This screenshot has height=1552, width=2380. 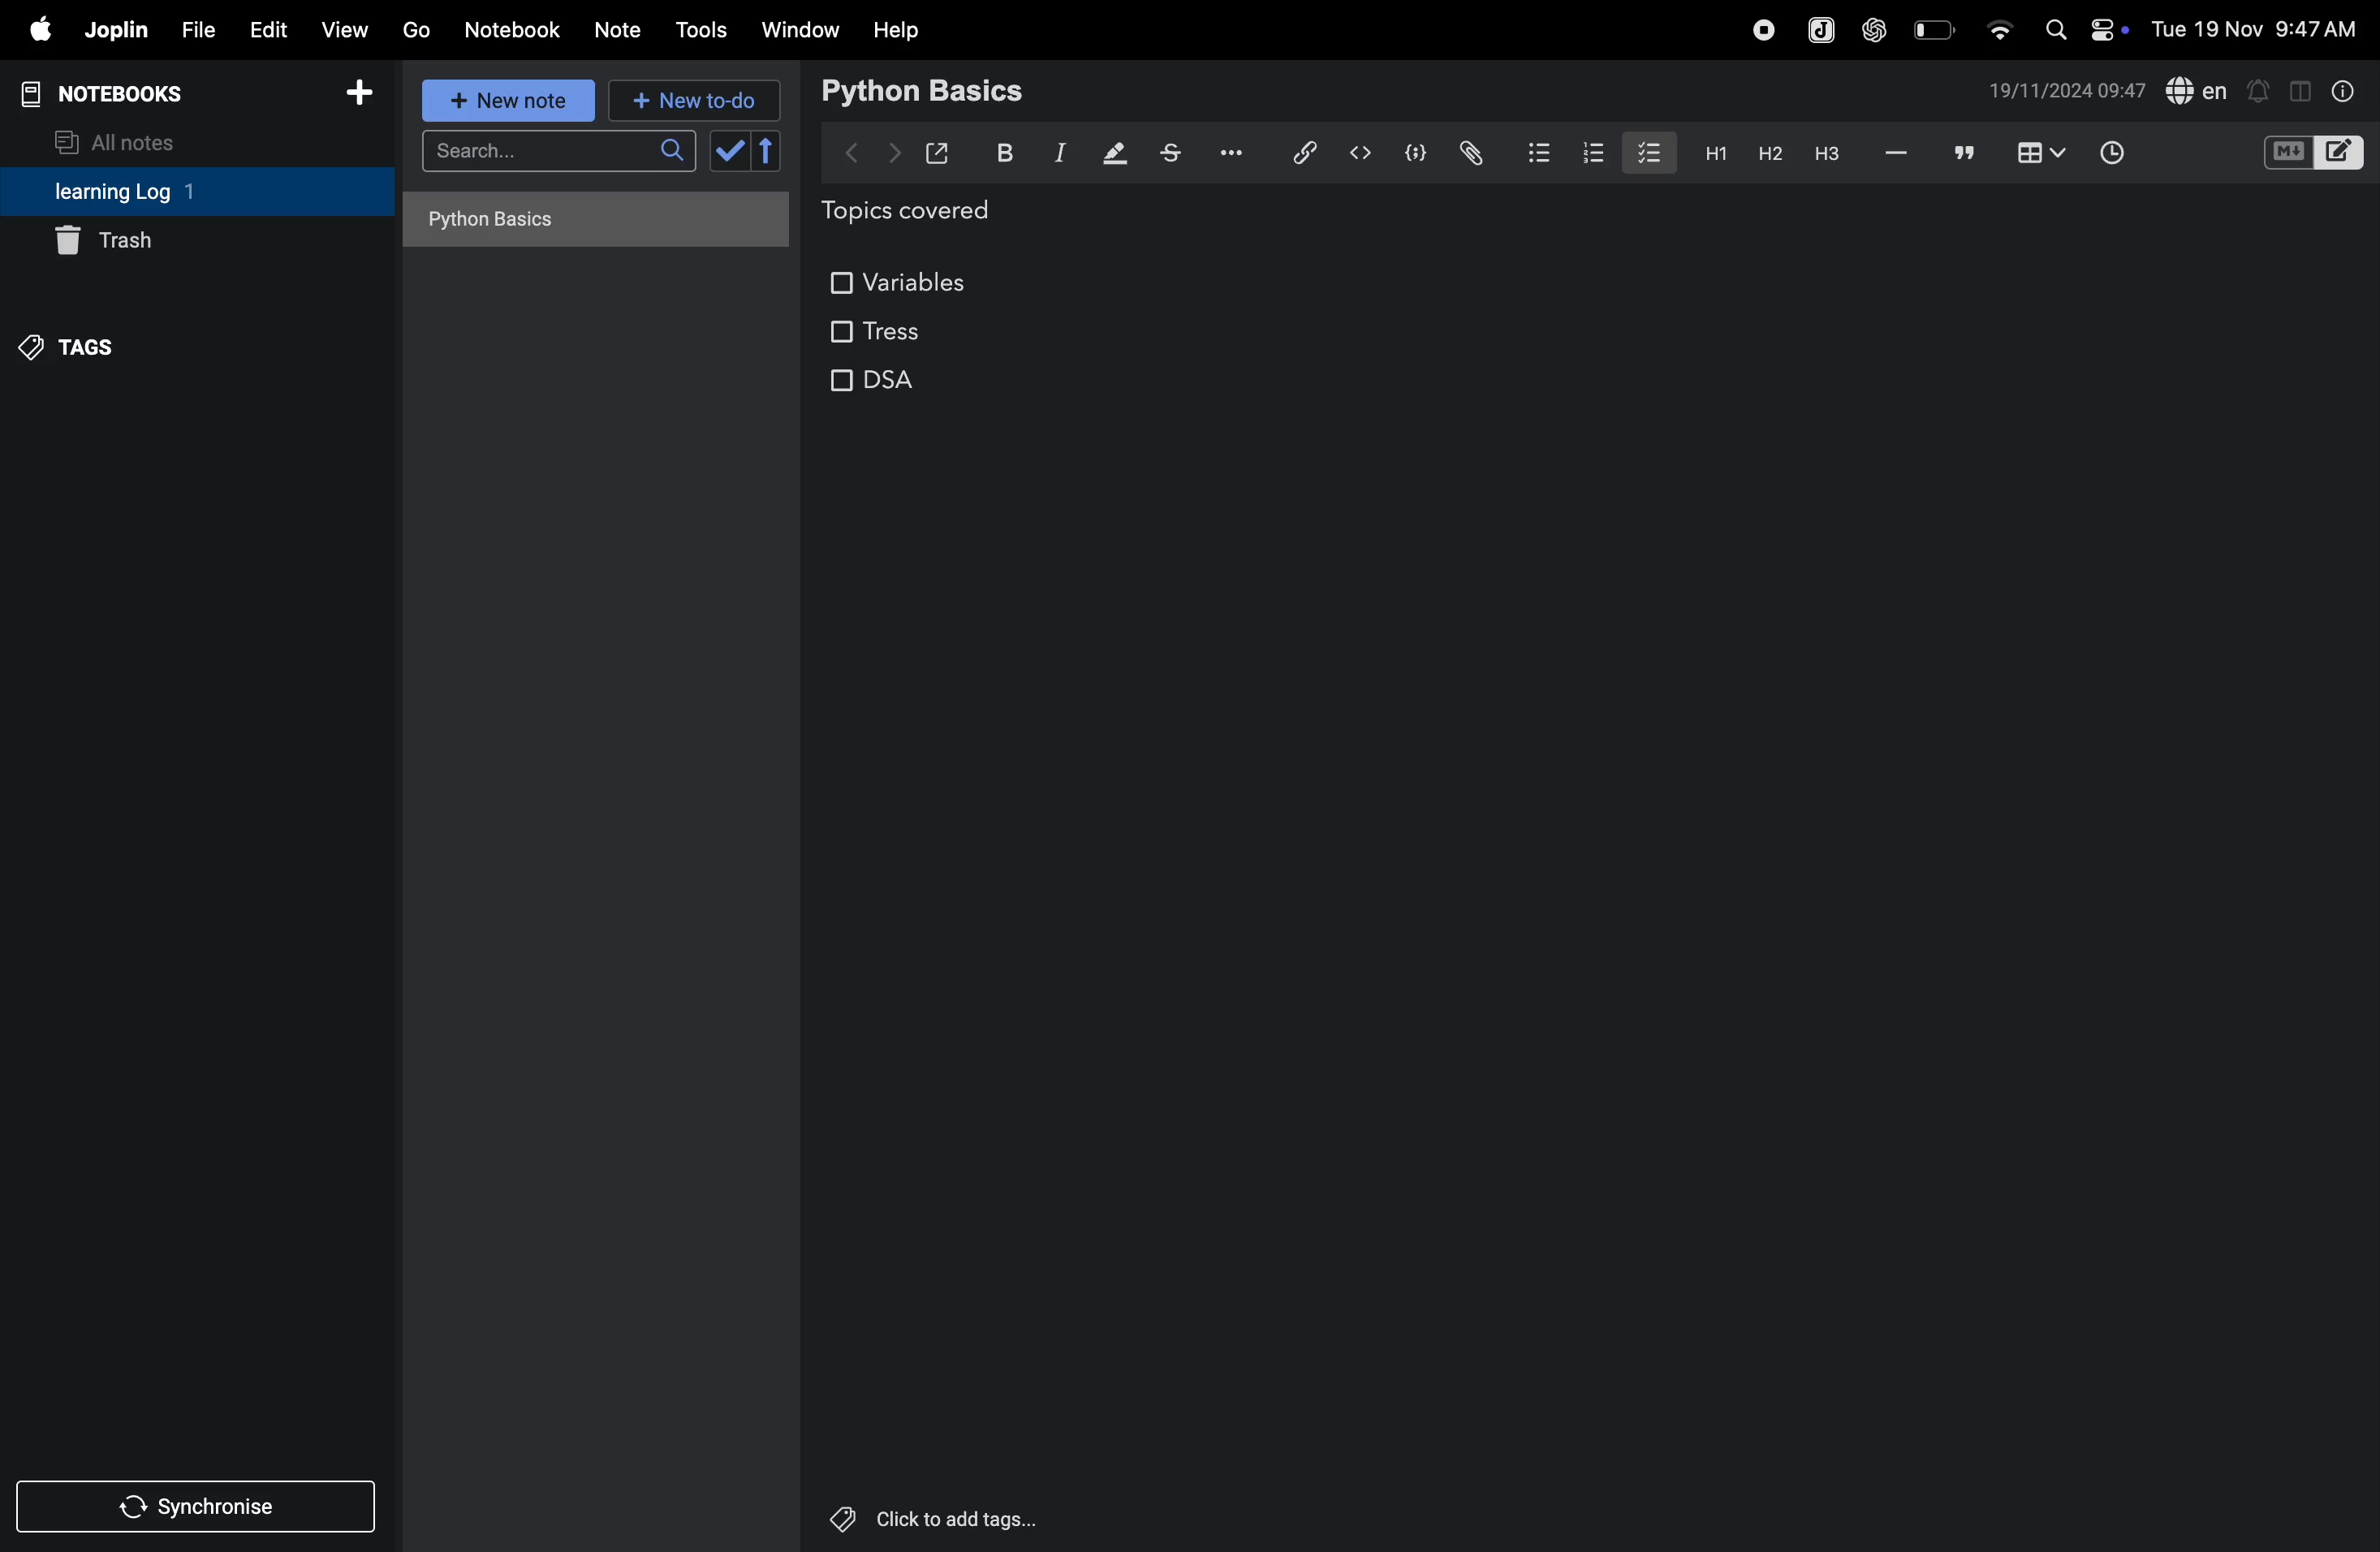 I want to click on variables, so click(x=903, y=277).